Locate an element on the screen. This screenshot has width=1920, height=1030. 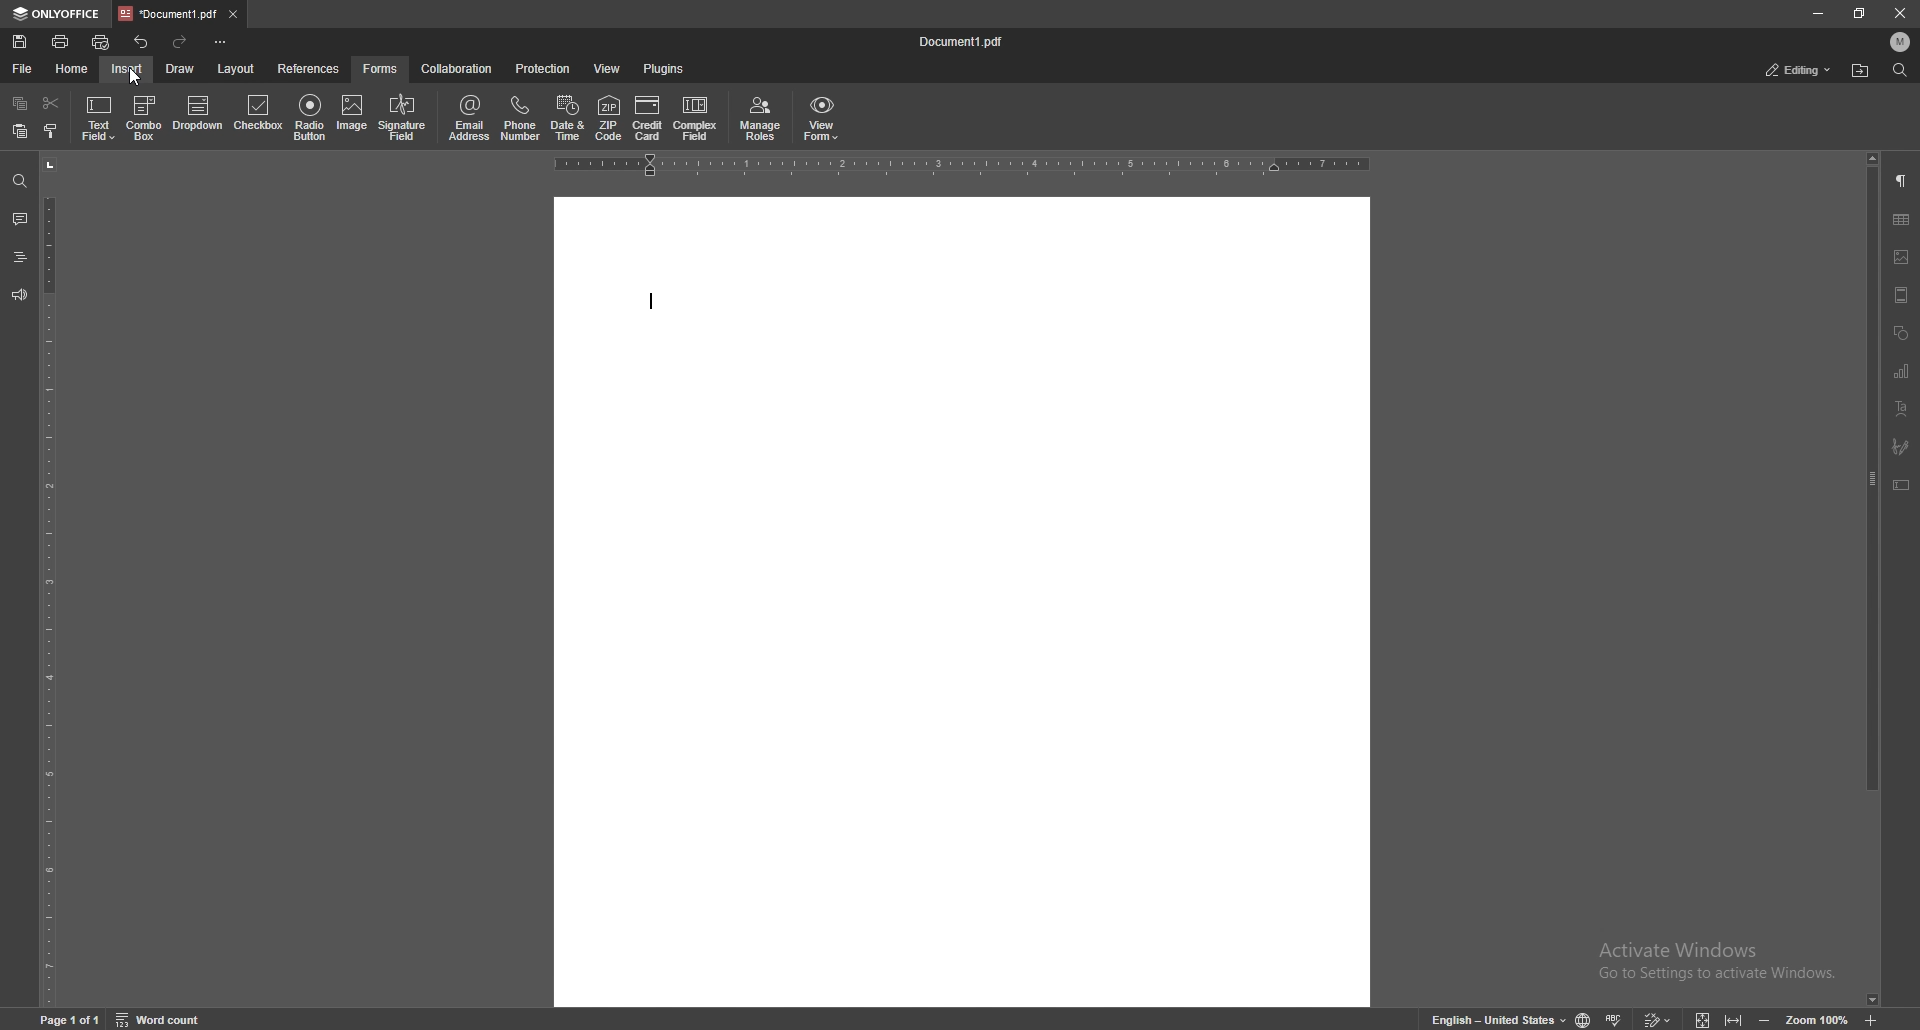
manage roles is located at coordinates (759, 119).